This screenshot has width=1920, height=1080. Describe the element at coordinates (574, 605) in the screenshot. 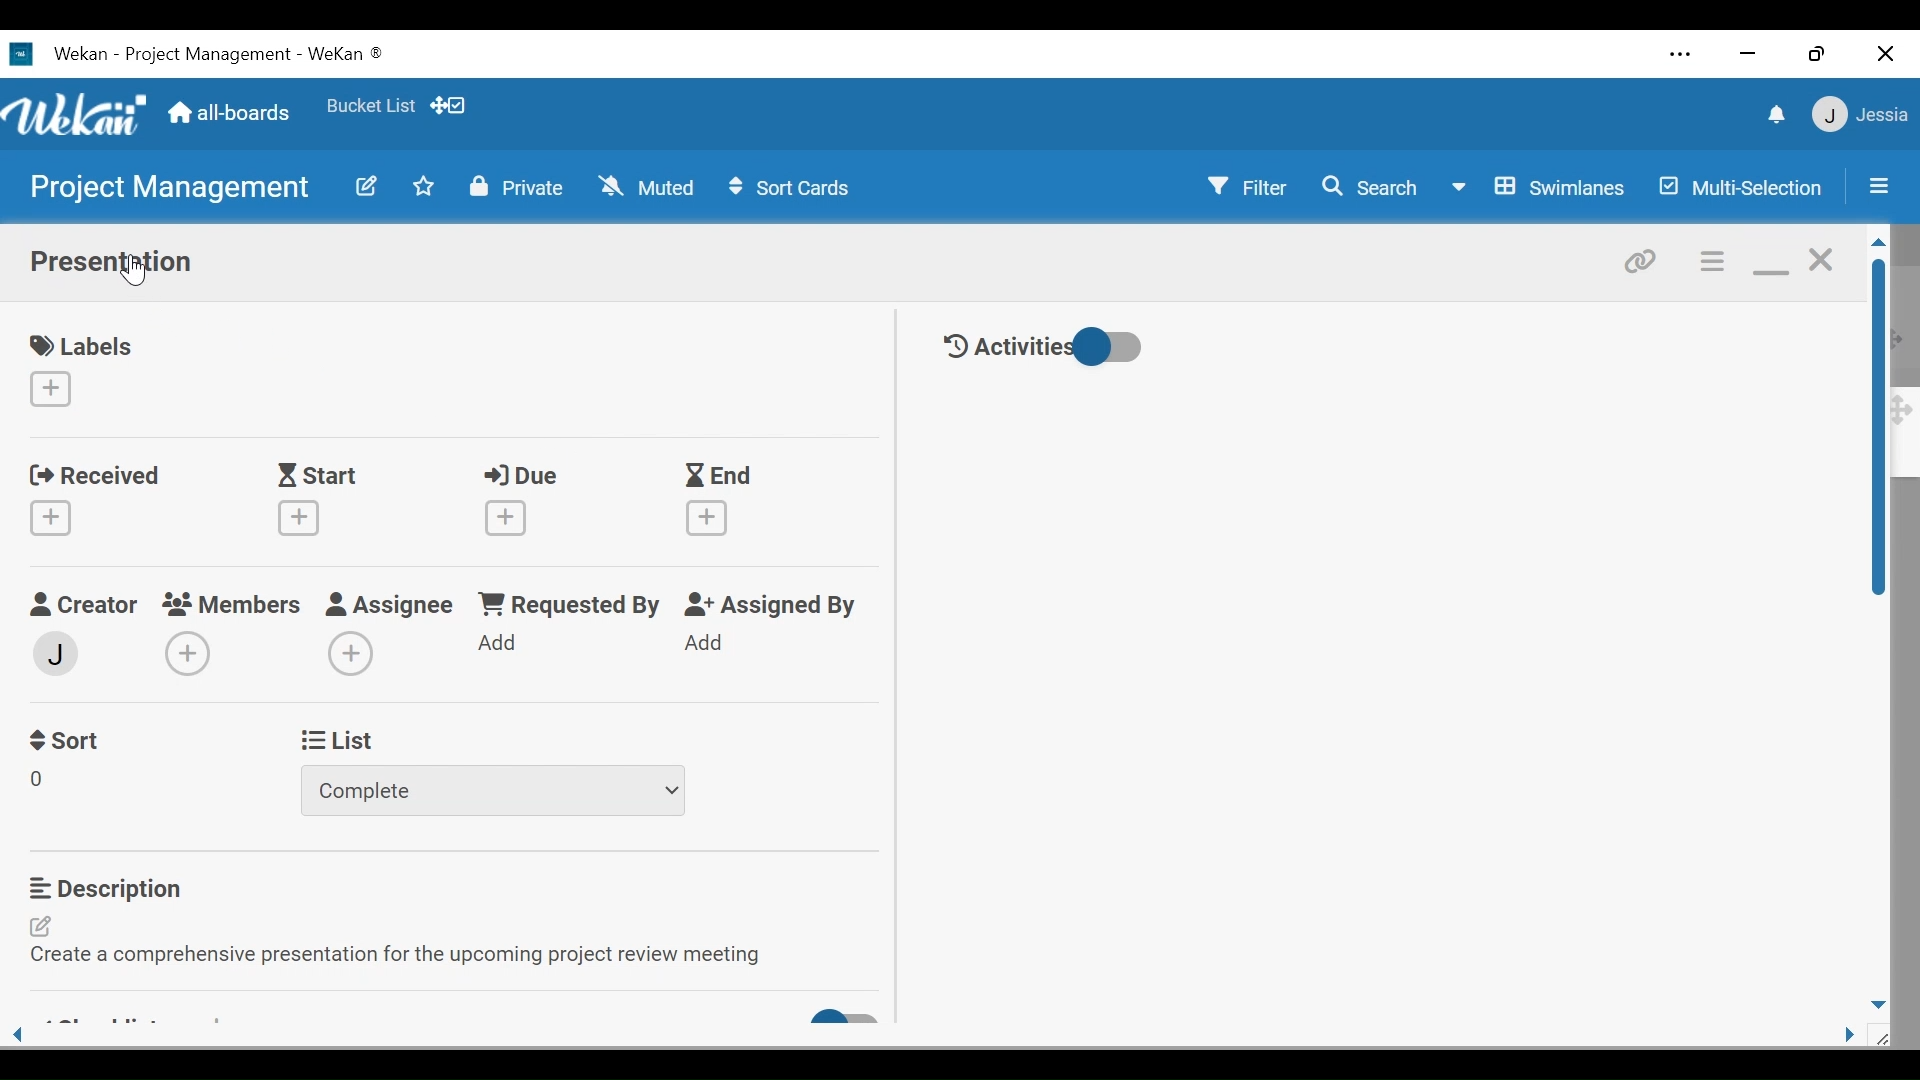

I see `Requested By` at that location.